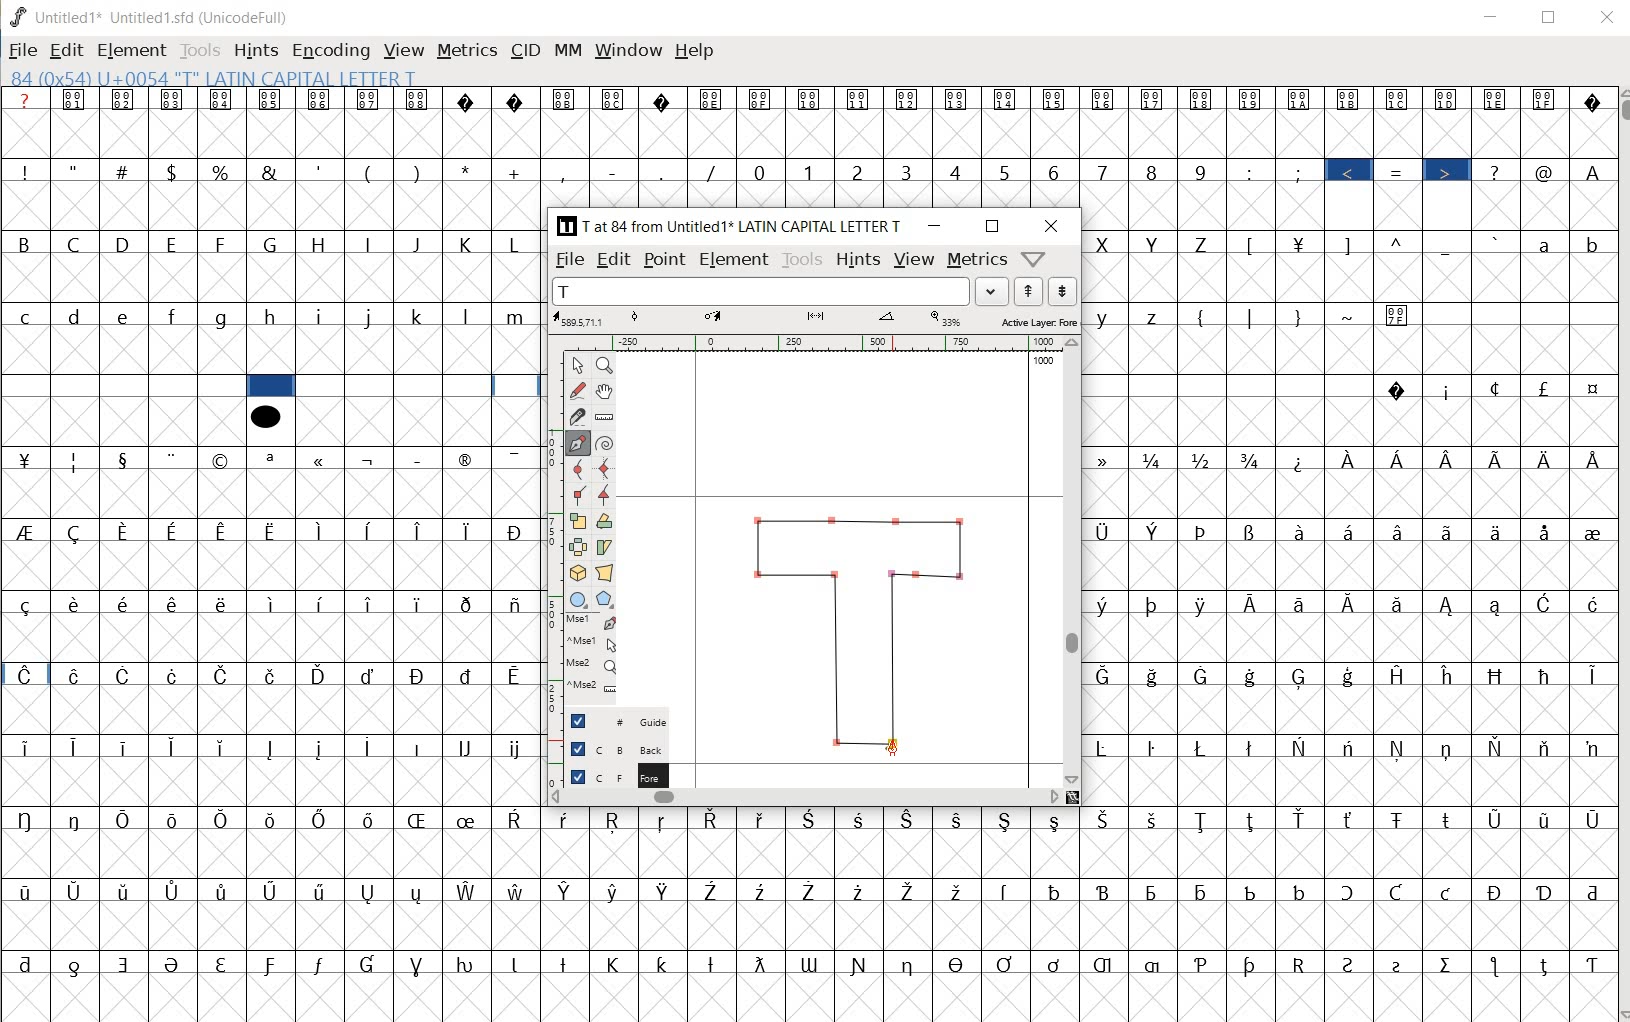  Describe the element at coordinates (1106, 964) in the screenshot. I see `Symbol` at that location.